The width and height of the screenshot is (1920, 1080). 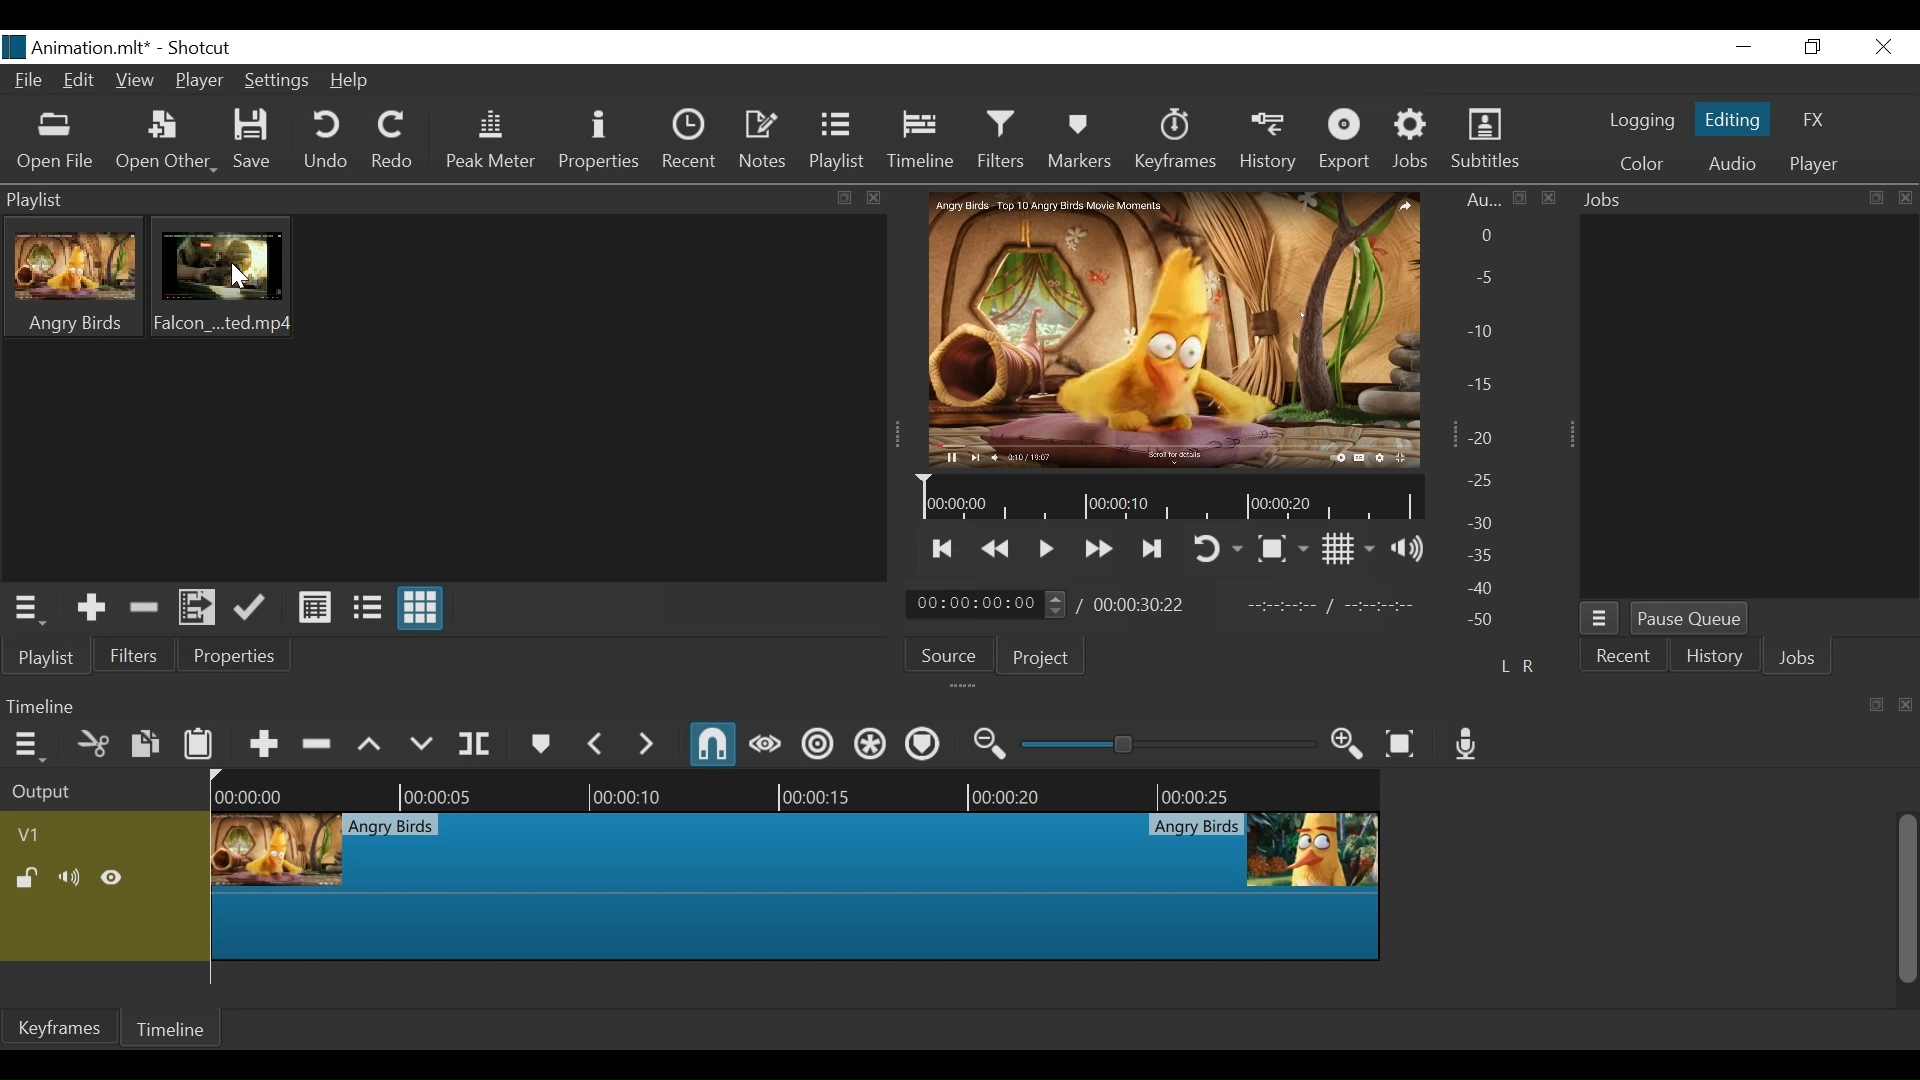 I want to click on logging, so click(x=1641, y=122).